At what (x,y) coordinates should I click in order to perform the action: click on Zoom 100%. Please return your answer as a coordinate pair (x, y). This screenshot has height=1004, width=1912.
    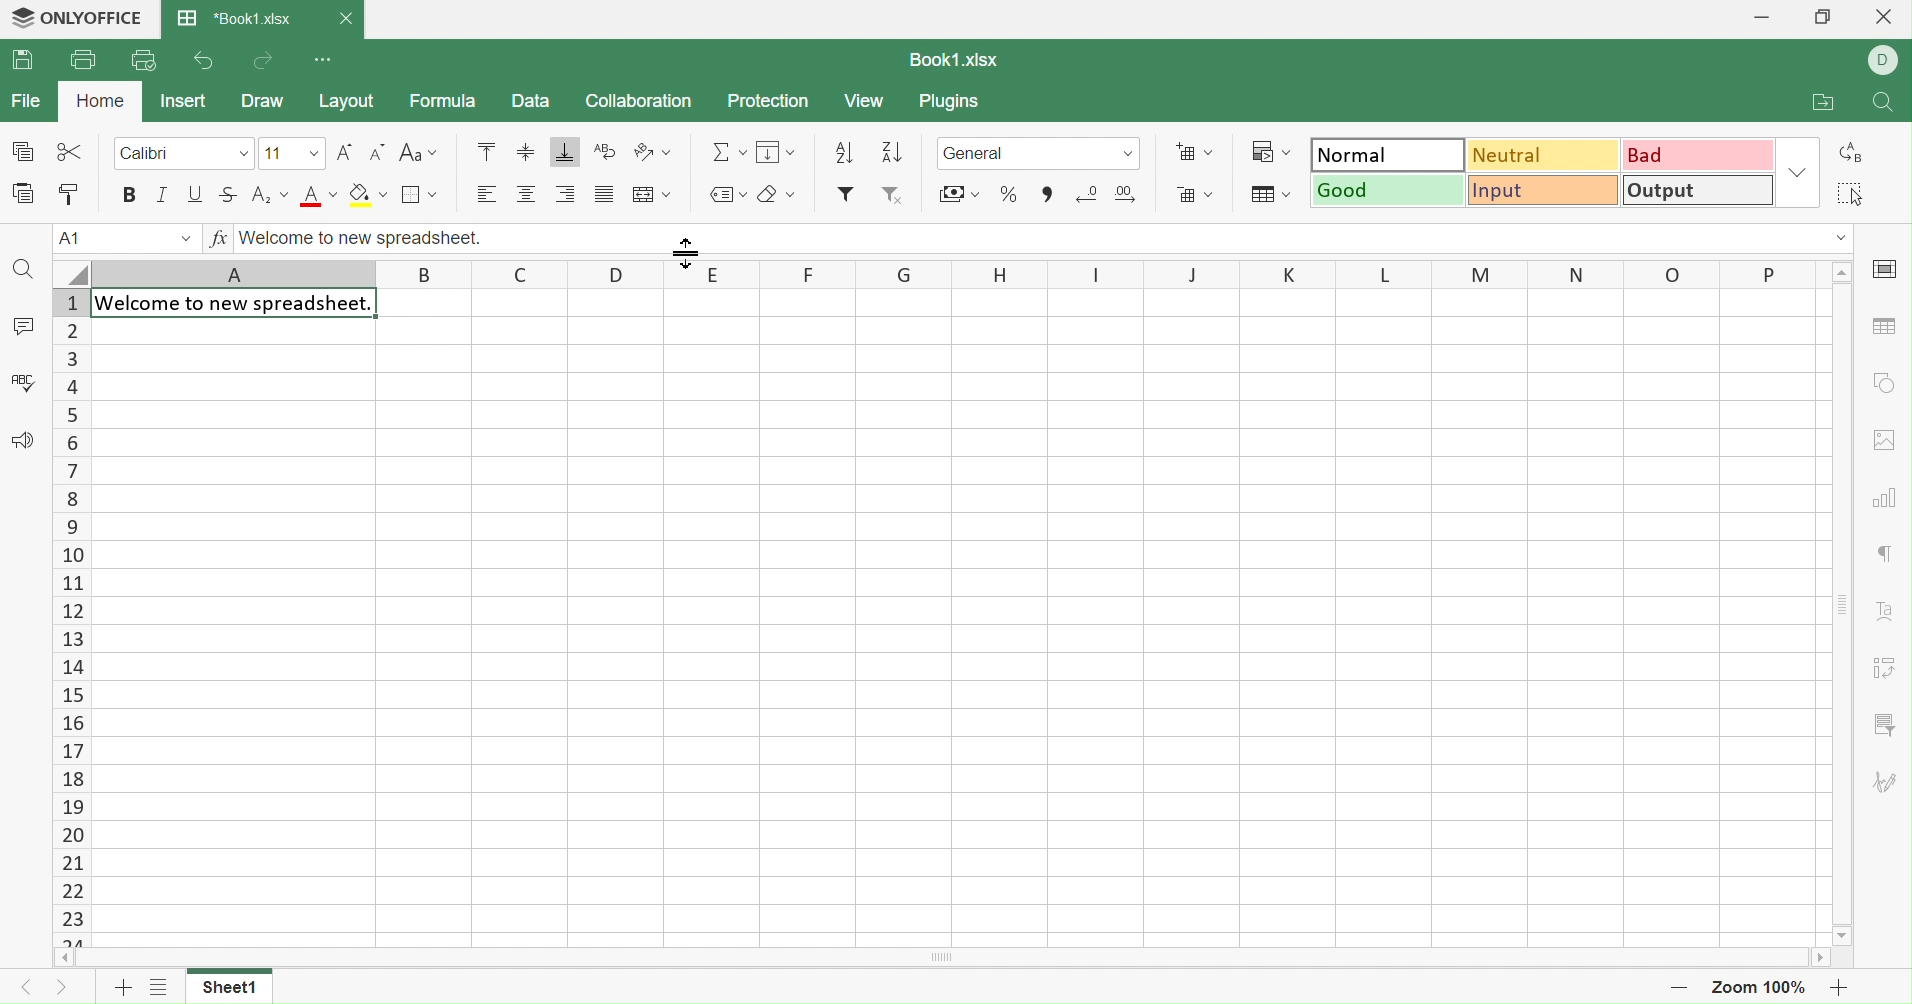
    Looking at the image, I should click on (1760, 988).